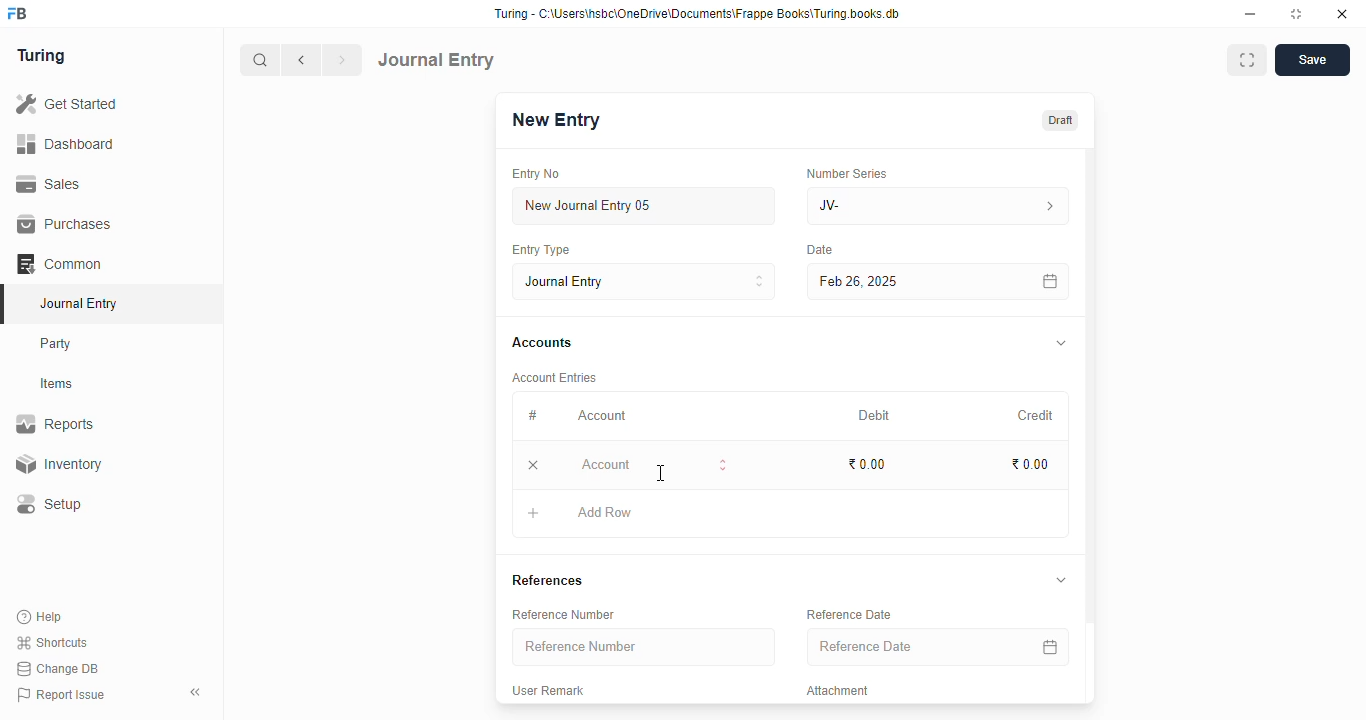  What do you see at coordinates (602, 415) in the screenshot?
I see `account` at bounding box center [602, 415].